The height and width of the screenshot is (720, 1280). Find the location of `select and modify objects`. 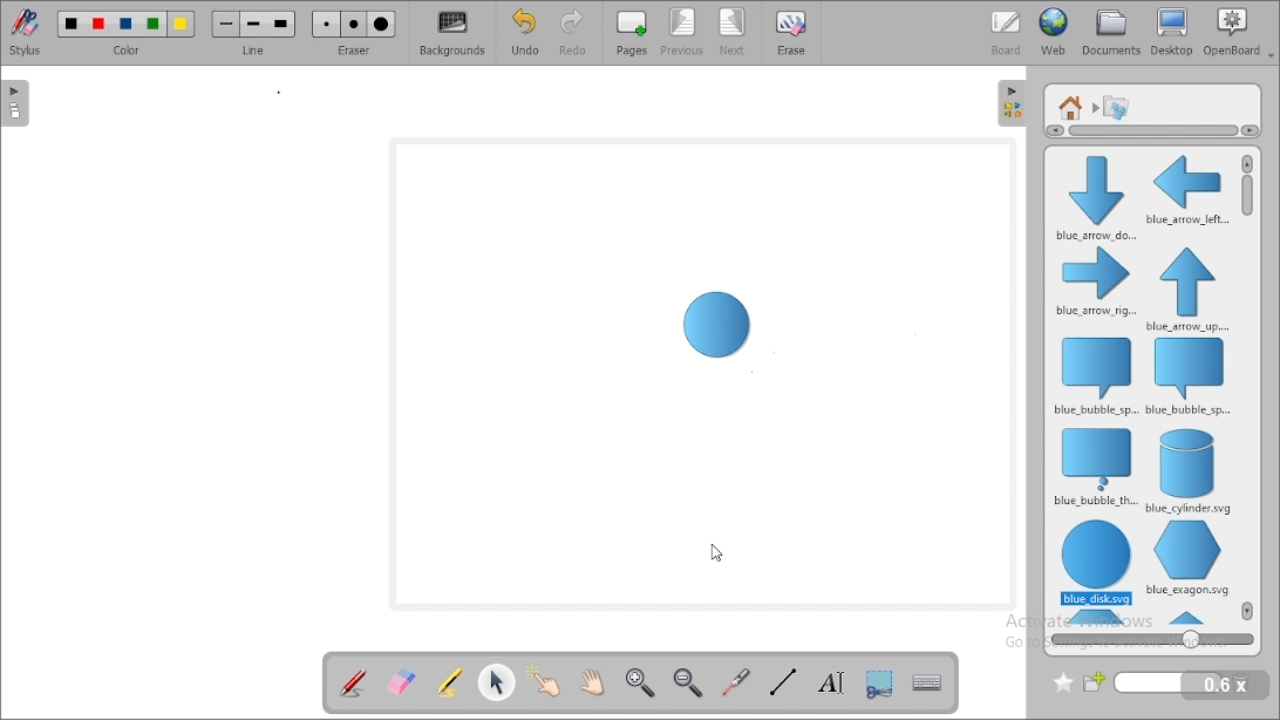

select and modify objects is located at coordinates (498, 681).